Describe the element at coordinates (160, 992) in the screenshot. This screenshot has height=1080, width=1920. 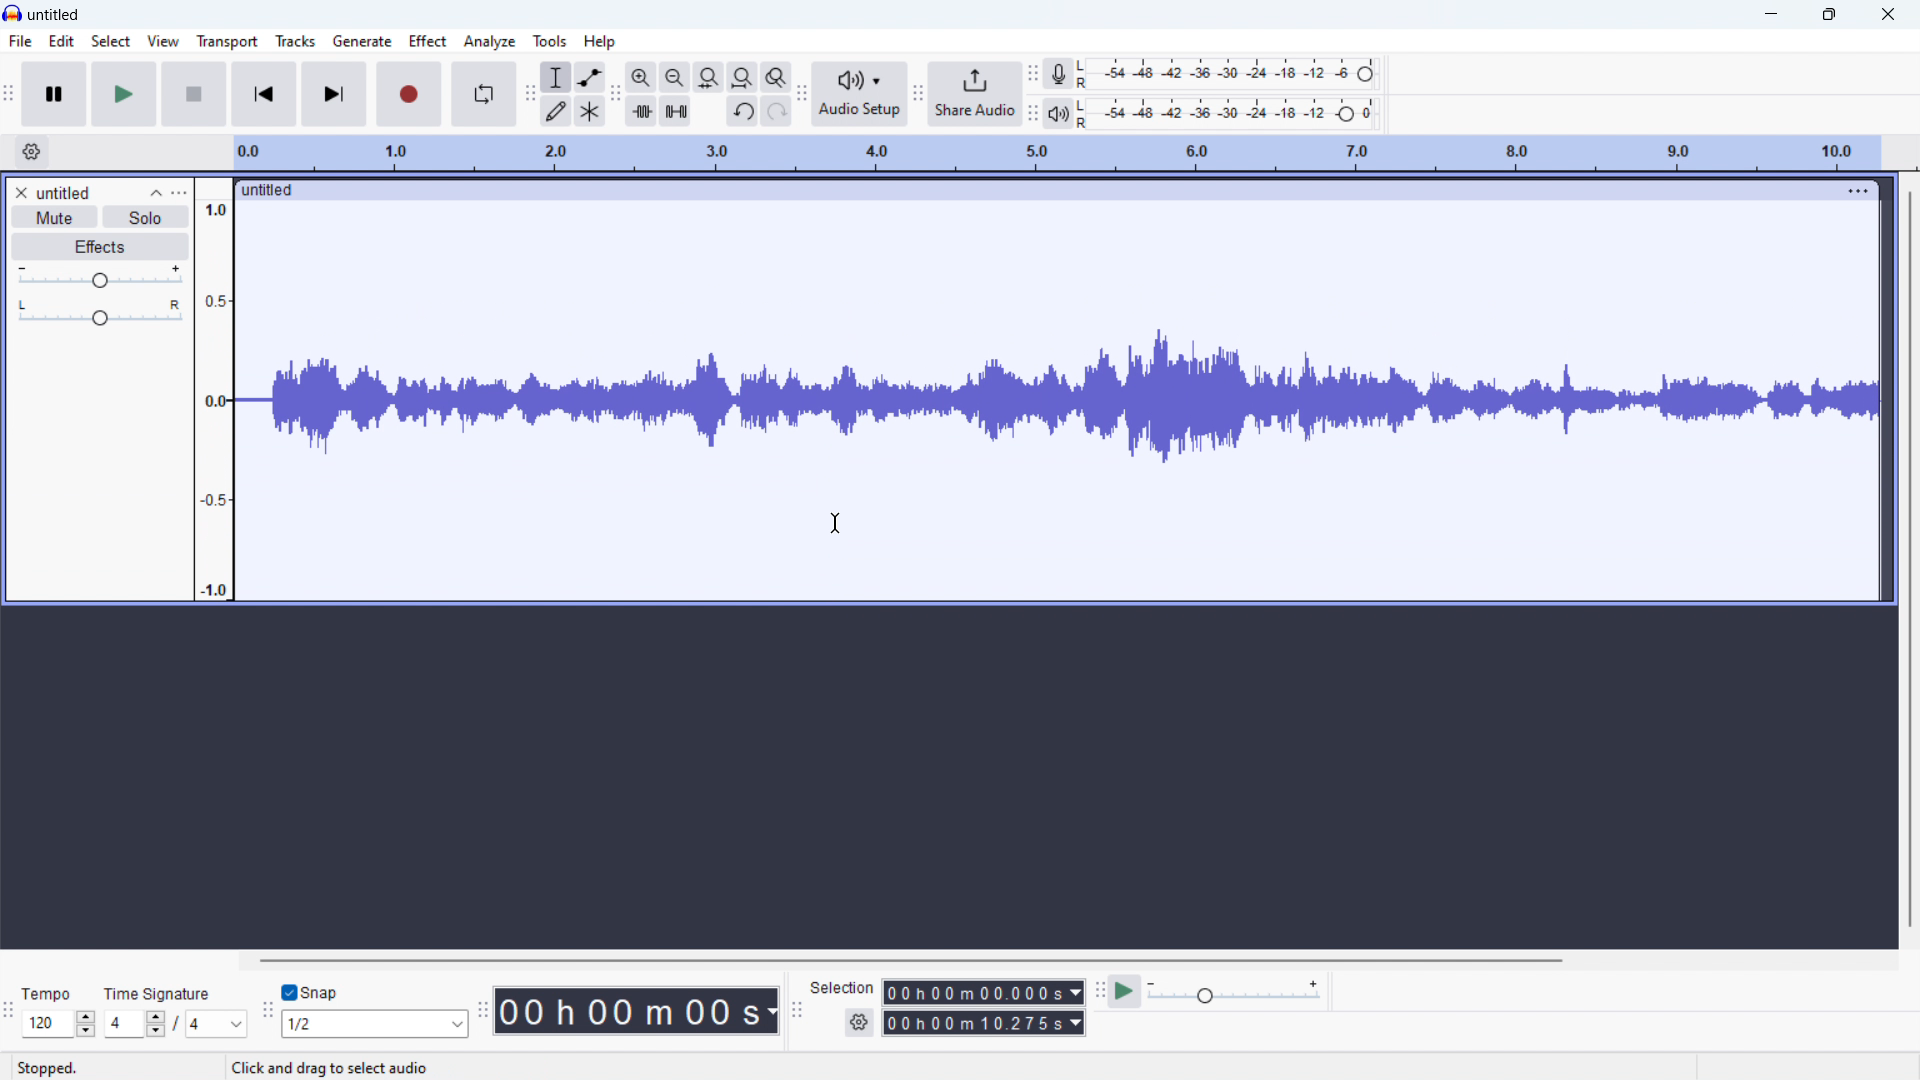
I see `Time signature` at that location.